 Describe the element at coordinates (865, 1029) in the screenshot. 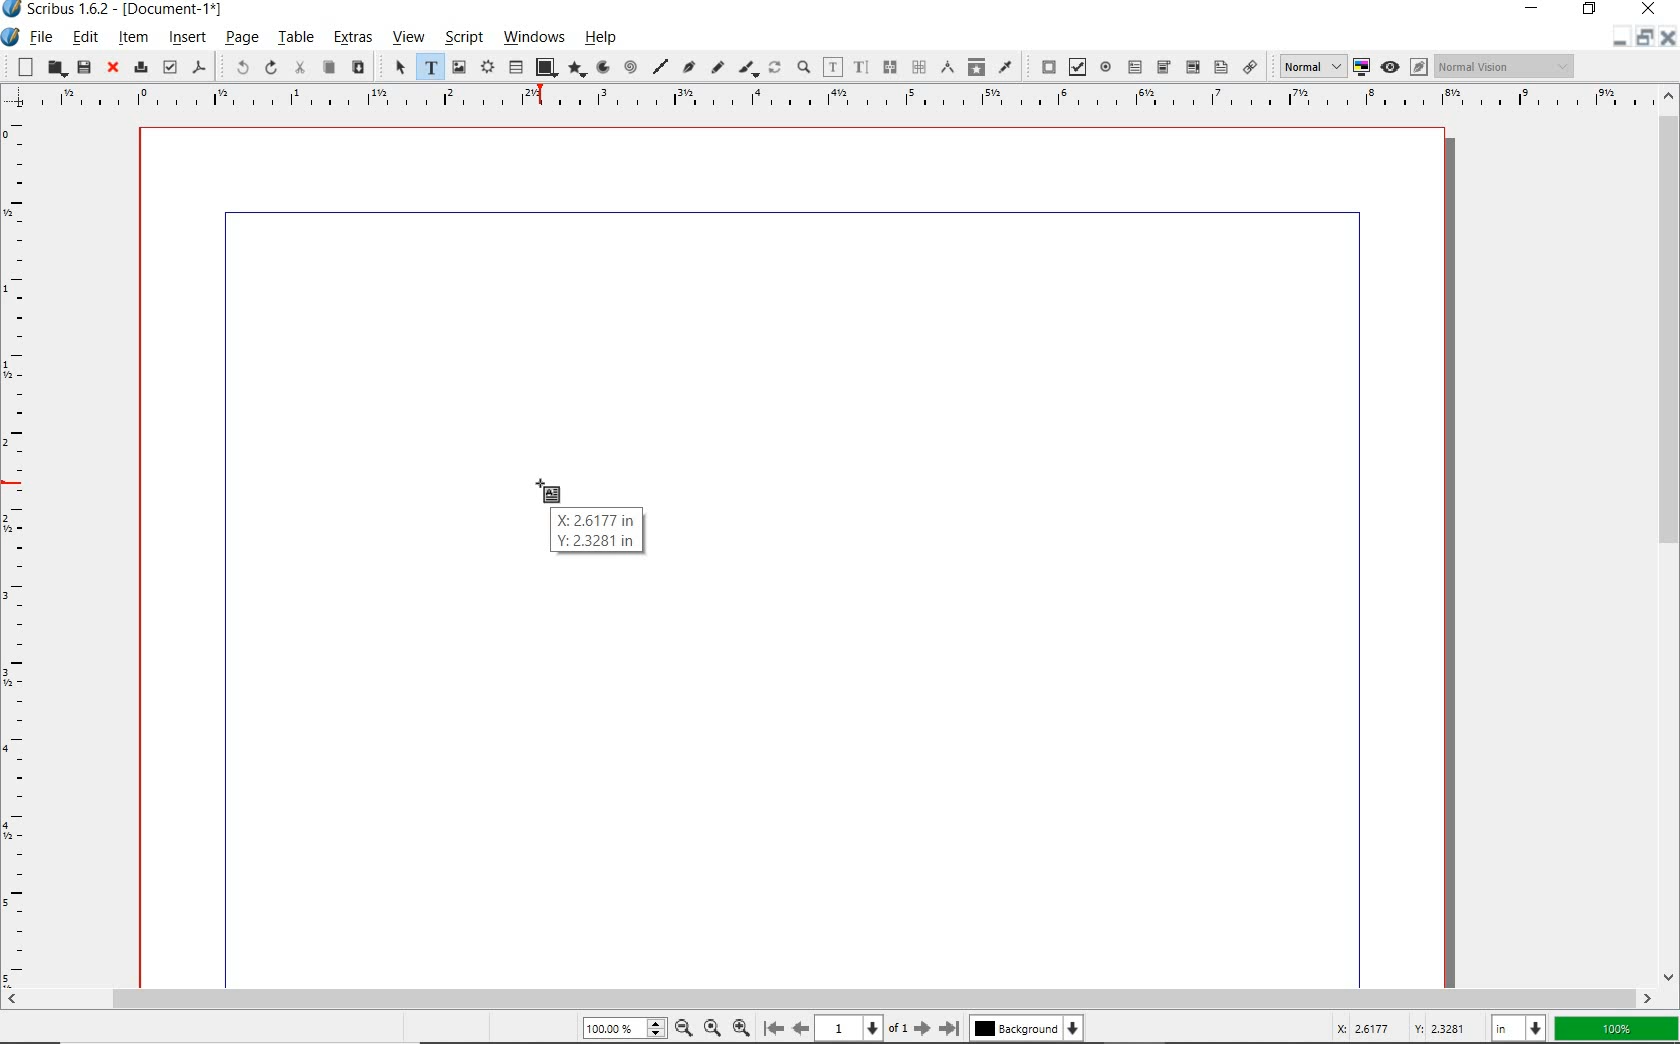

I see `1 of 1` at that location.